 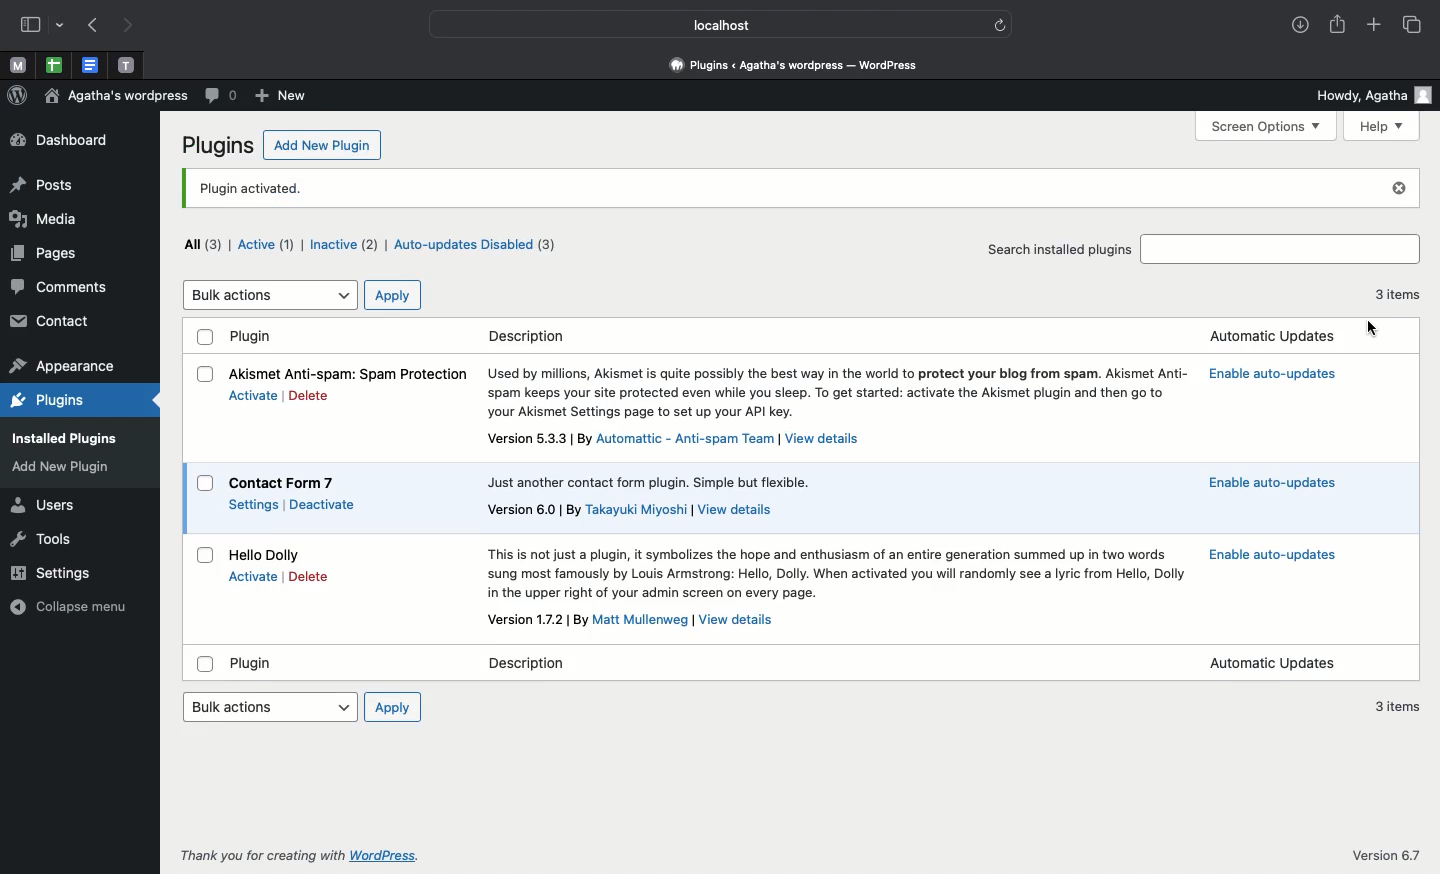 I want to click on Apply, so click(x=392, y=295).